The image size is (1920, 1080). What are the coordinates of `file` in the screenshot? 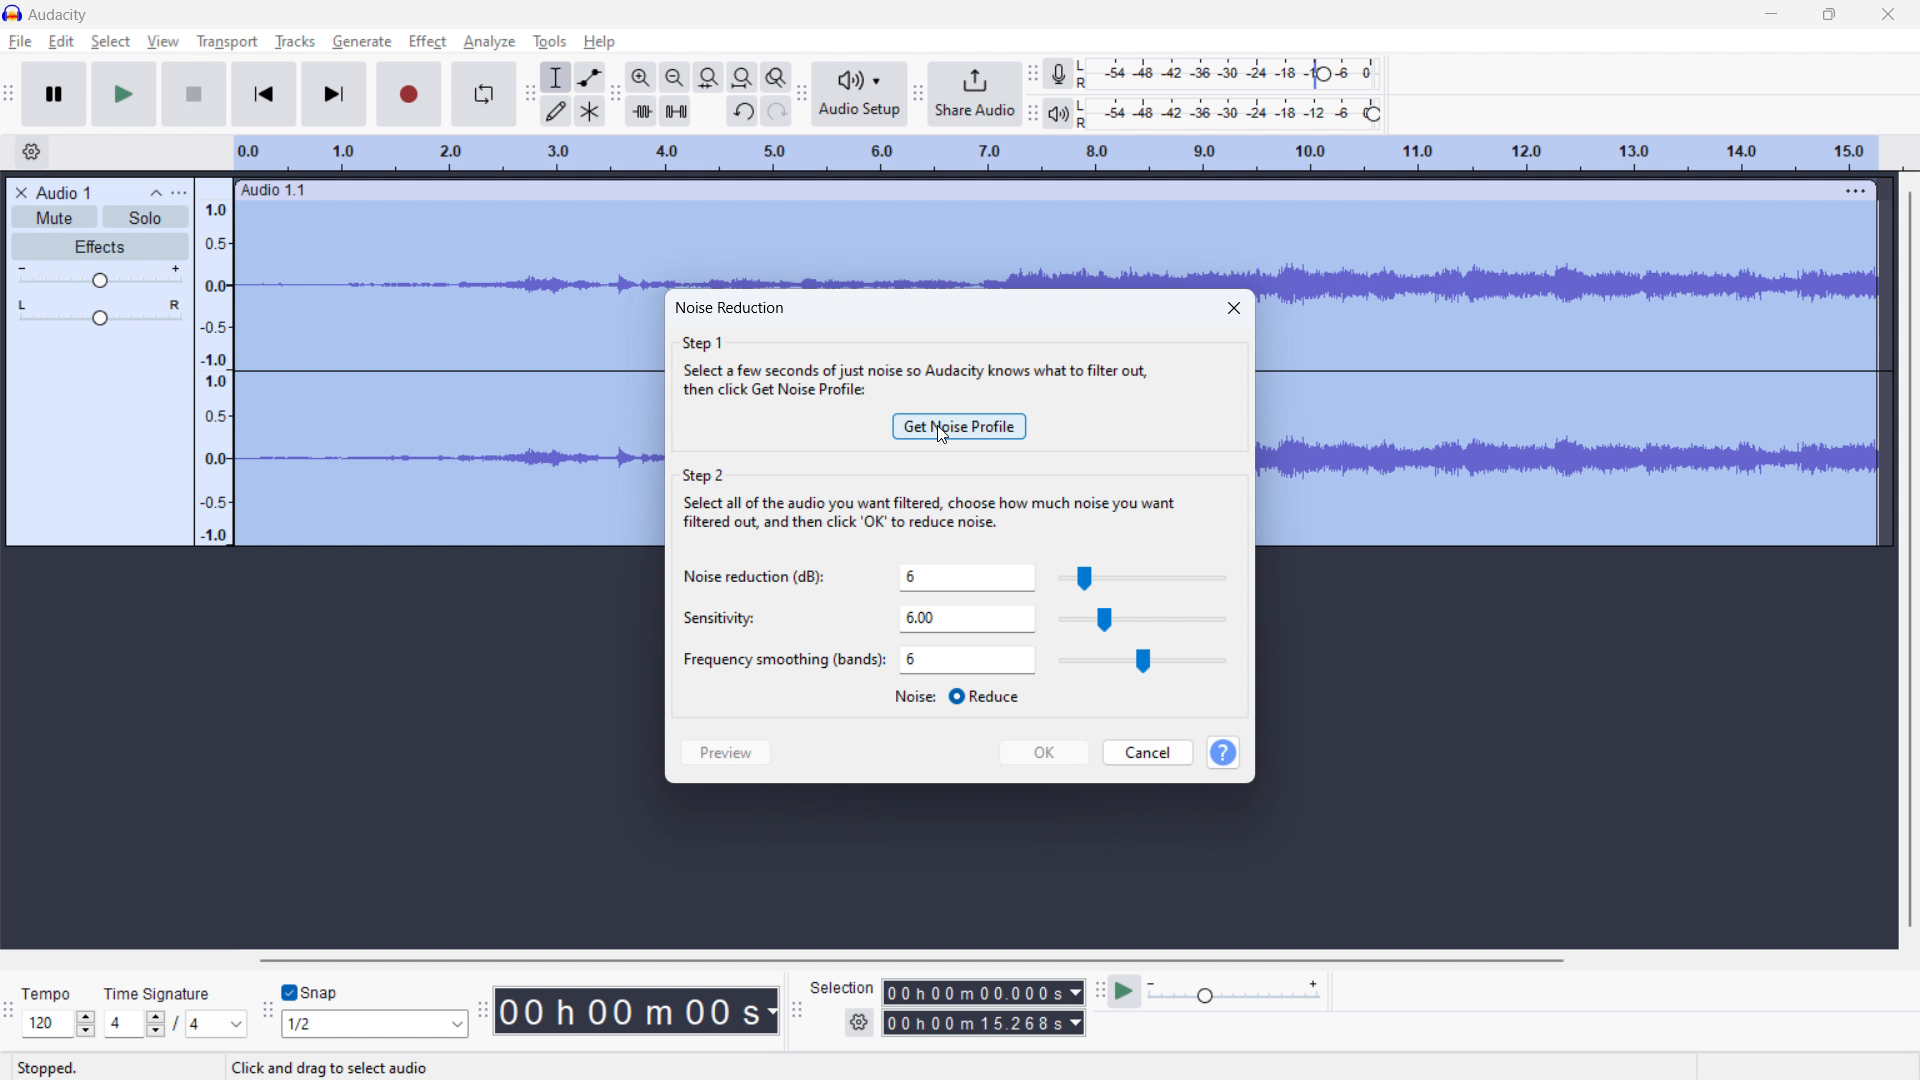 It's located at (20, 41).